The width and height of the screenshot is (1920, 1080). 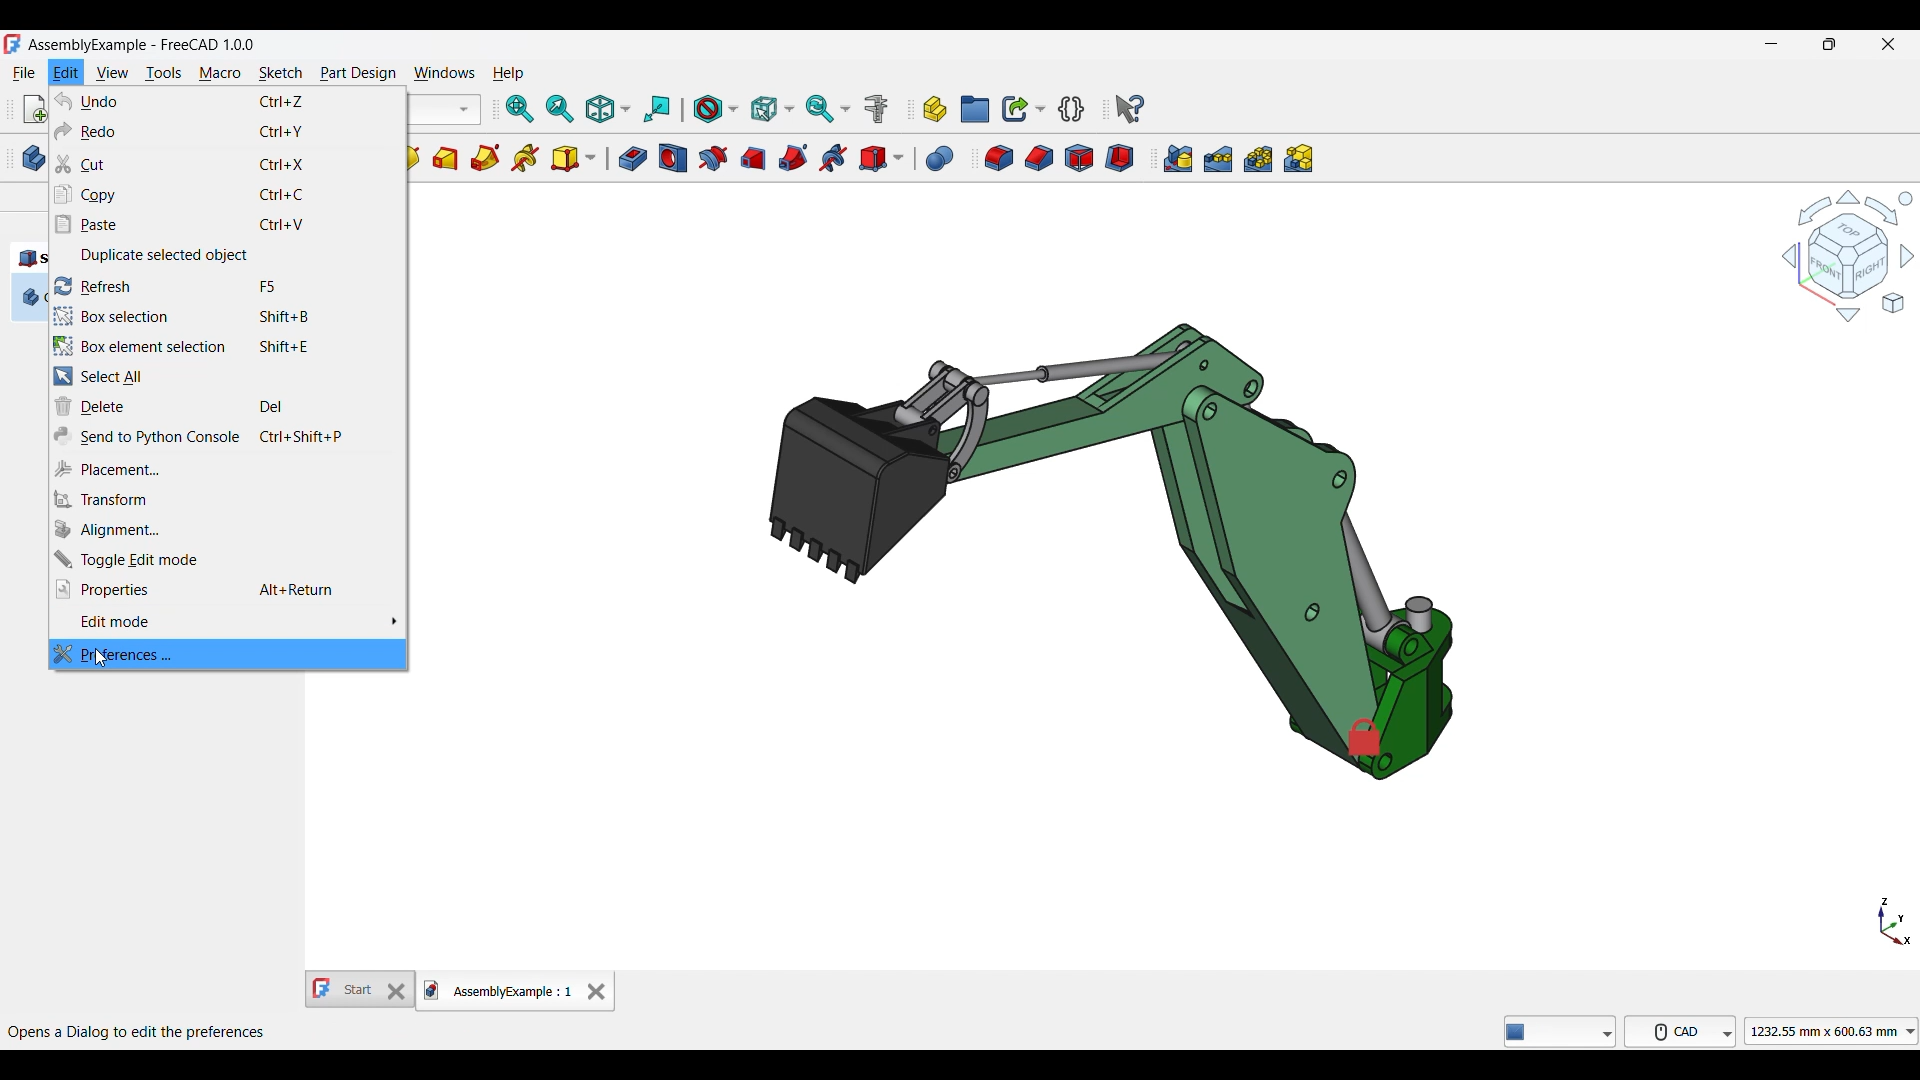 I want to click on Draw style options, so click(x=716, y=109).